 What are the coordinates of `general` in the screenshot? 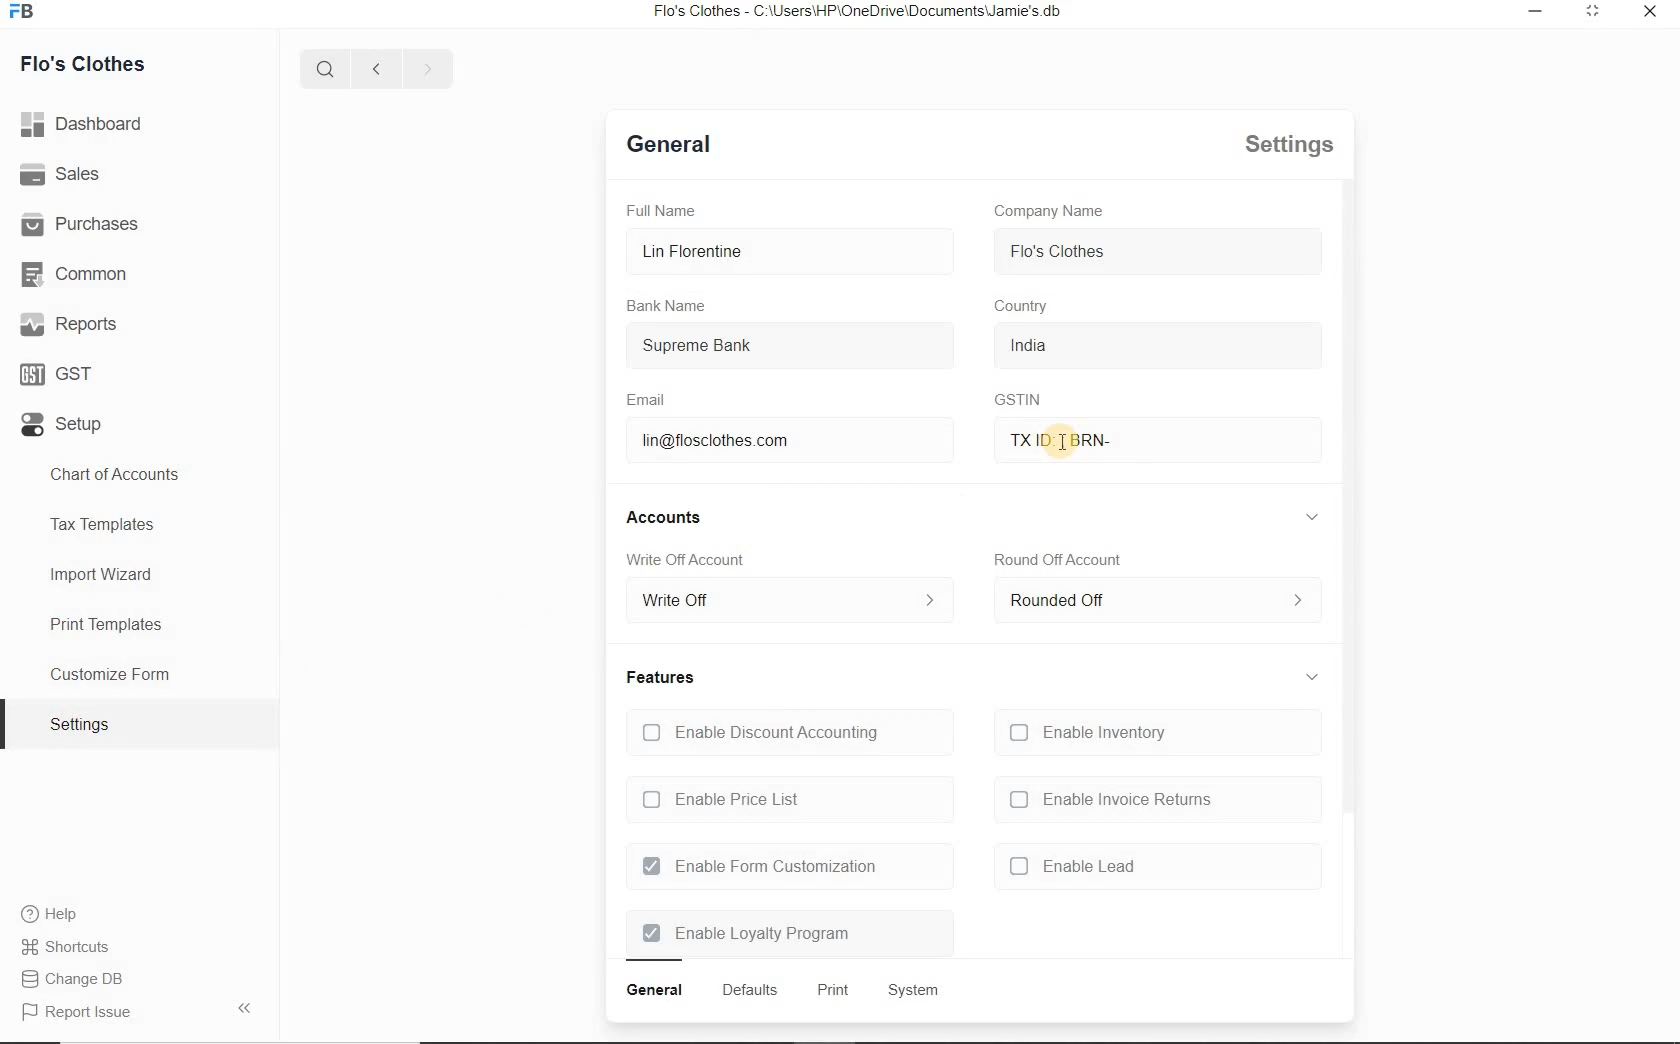 It's located at (671, 148).